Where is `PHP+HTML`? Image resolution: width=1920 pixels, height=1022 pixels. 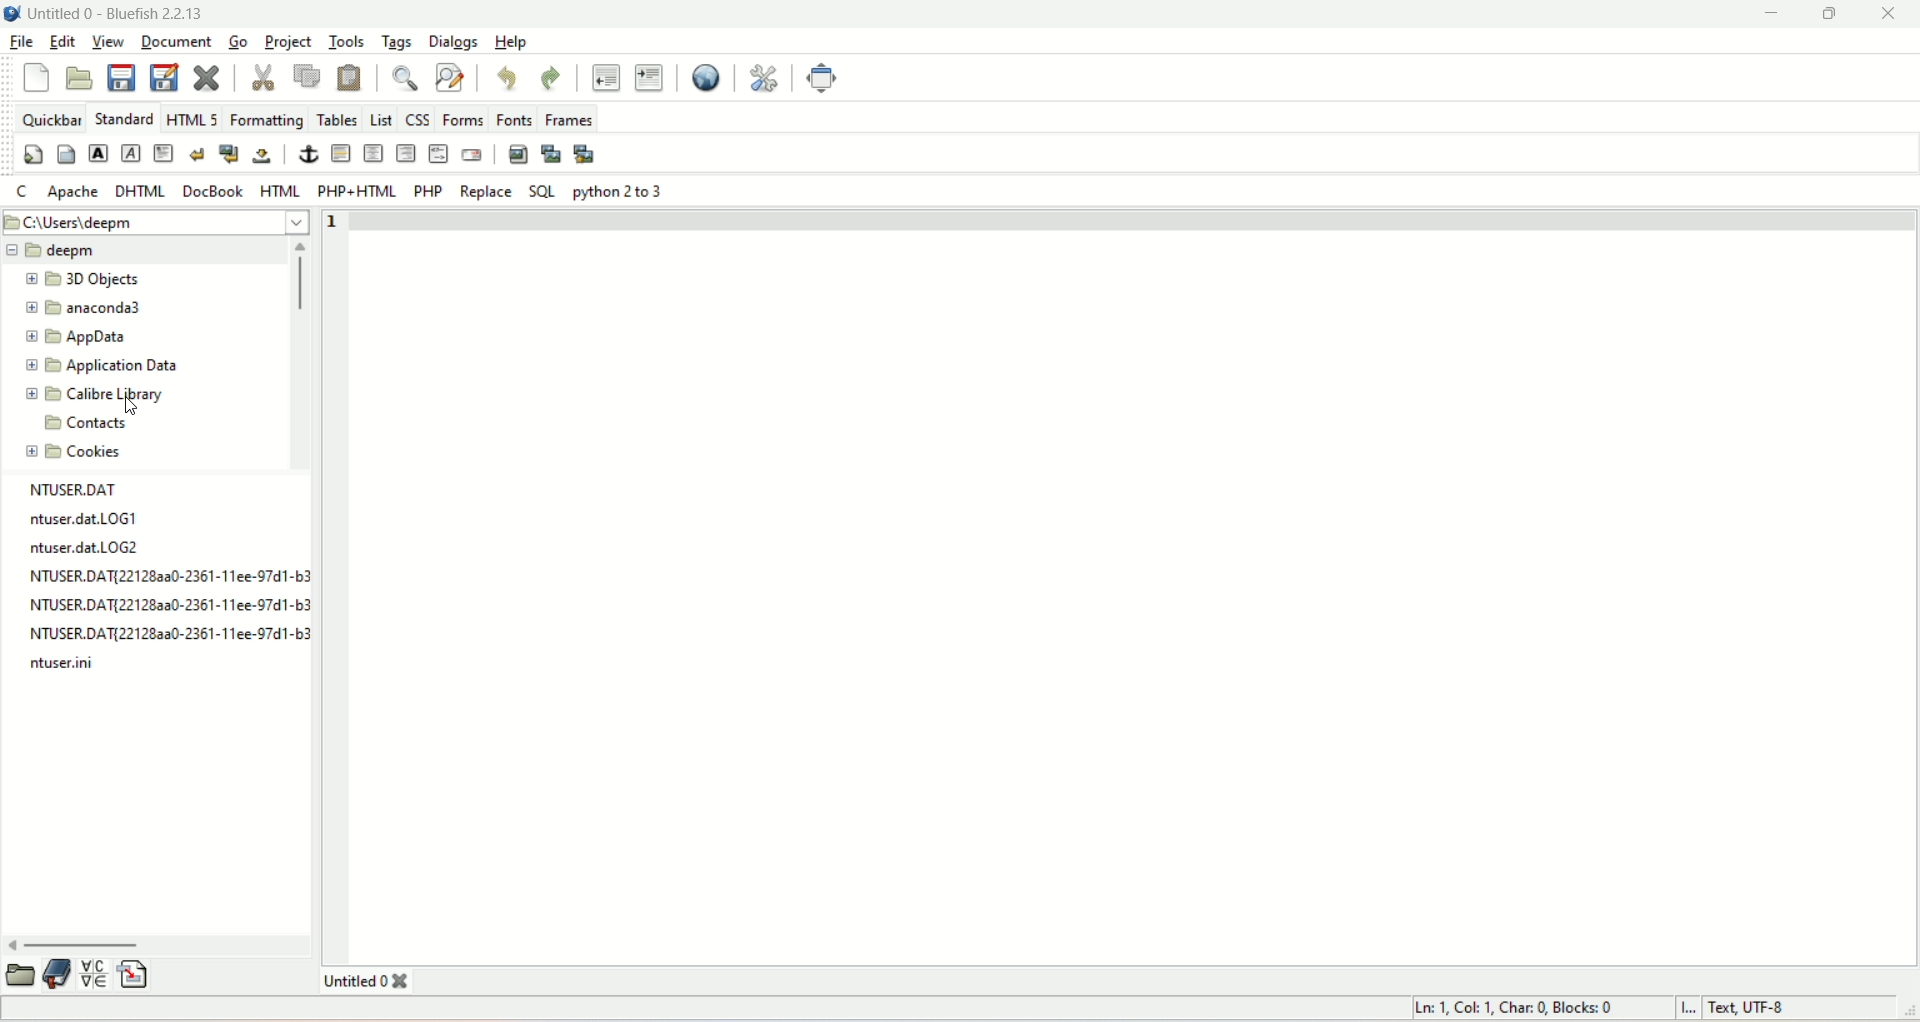 PHP+HTML is located at coordinates (352, 191).